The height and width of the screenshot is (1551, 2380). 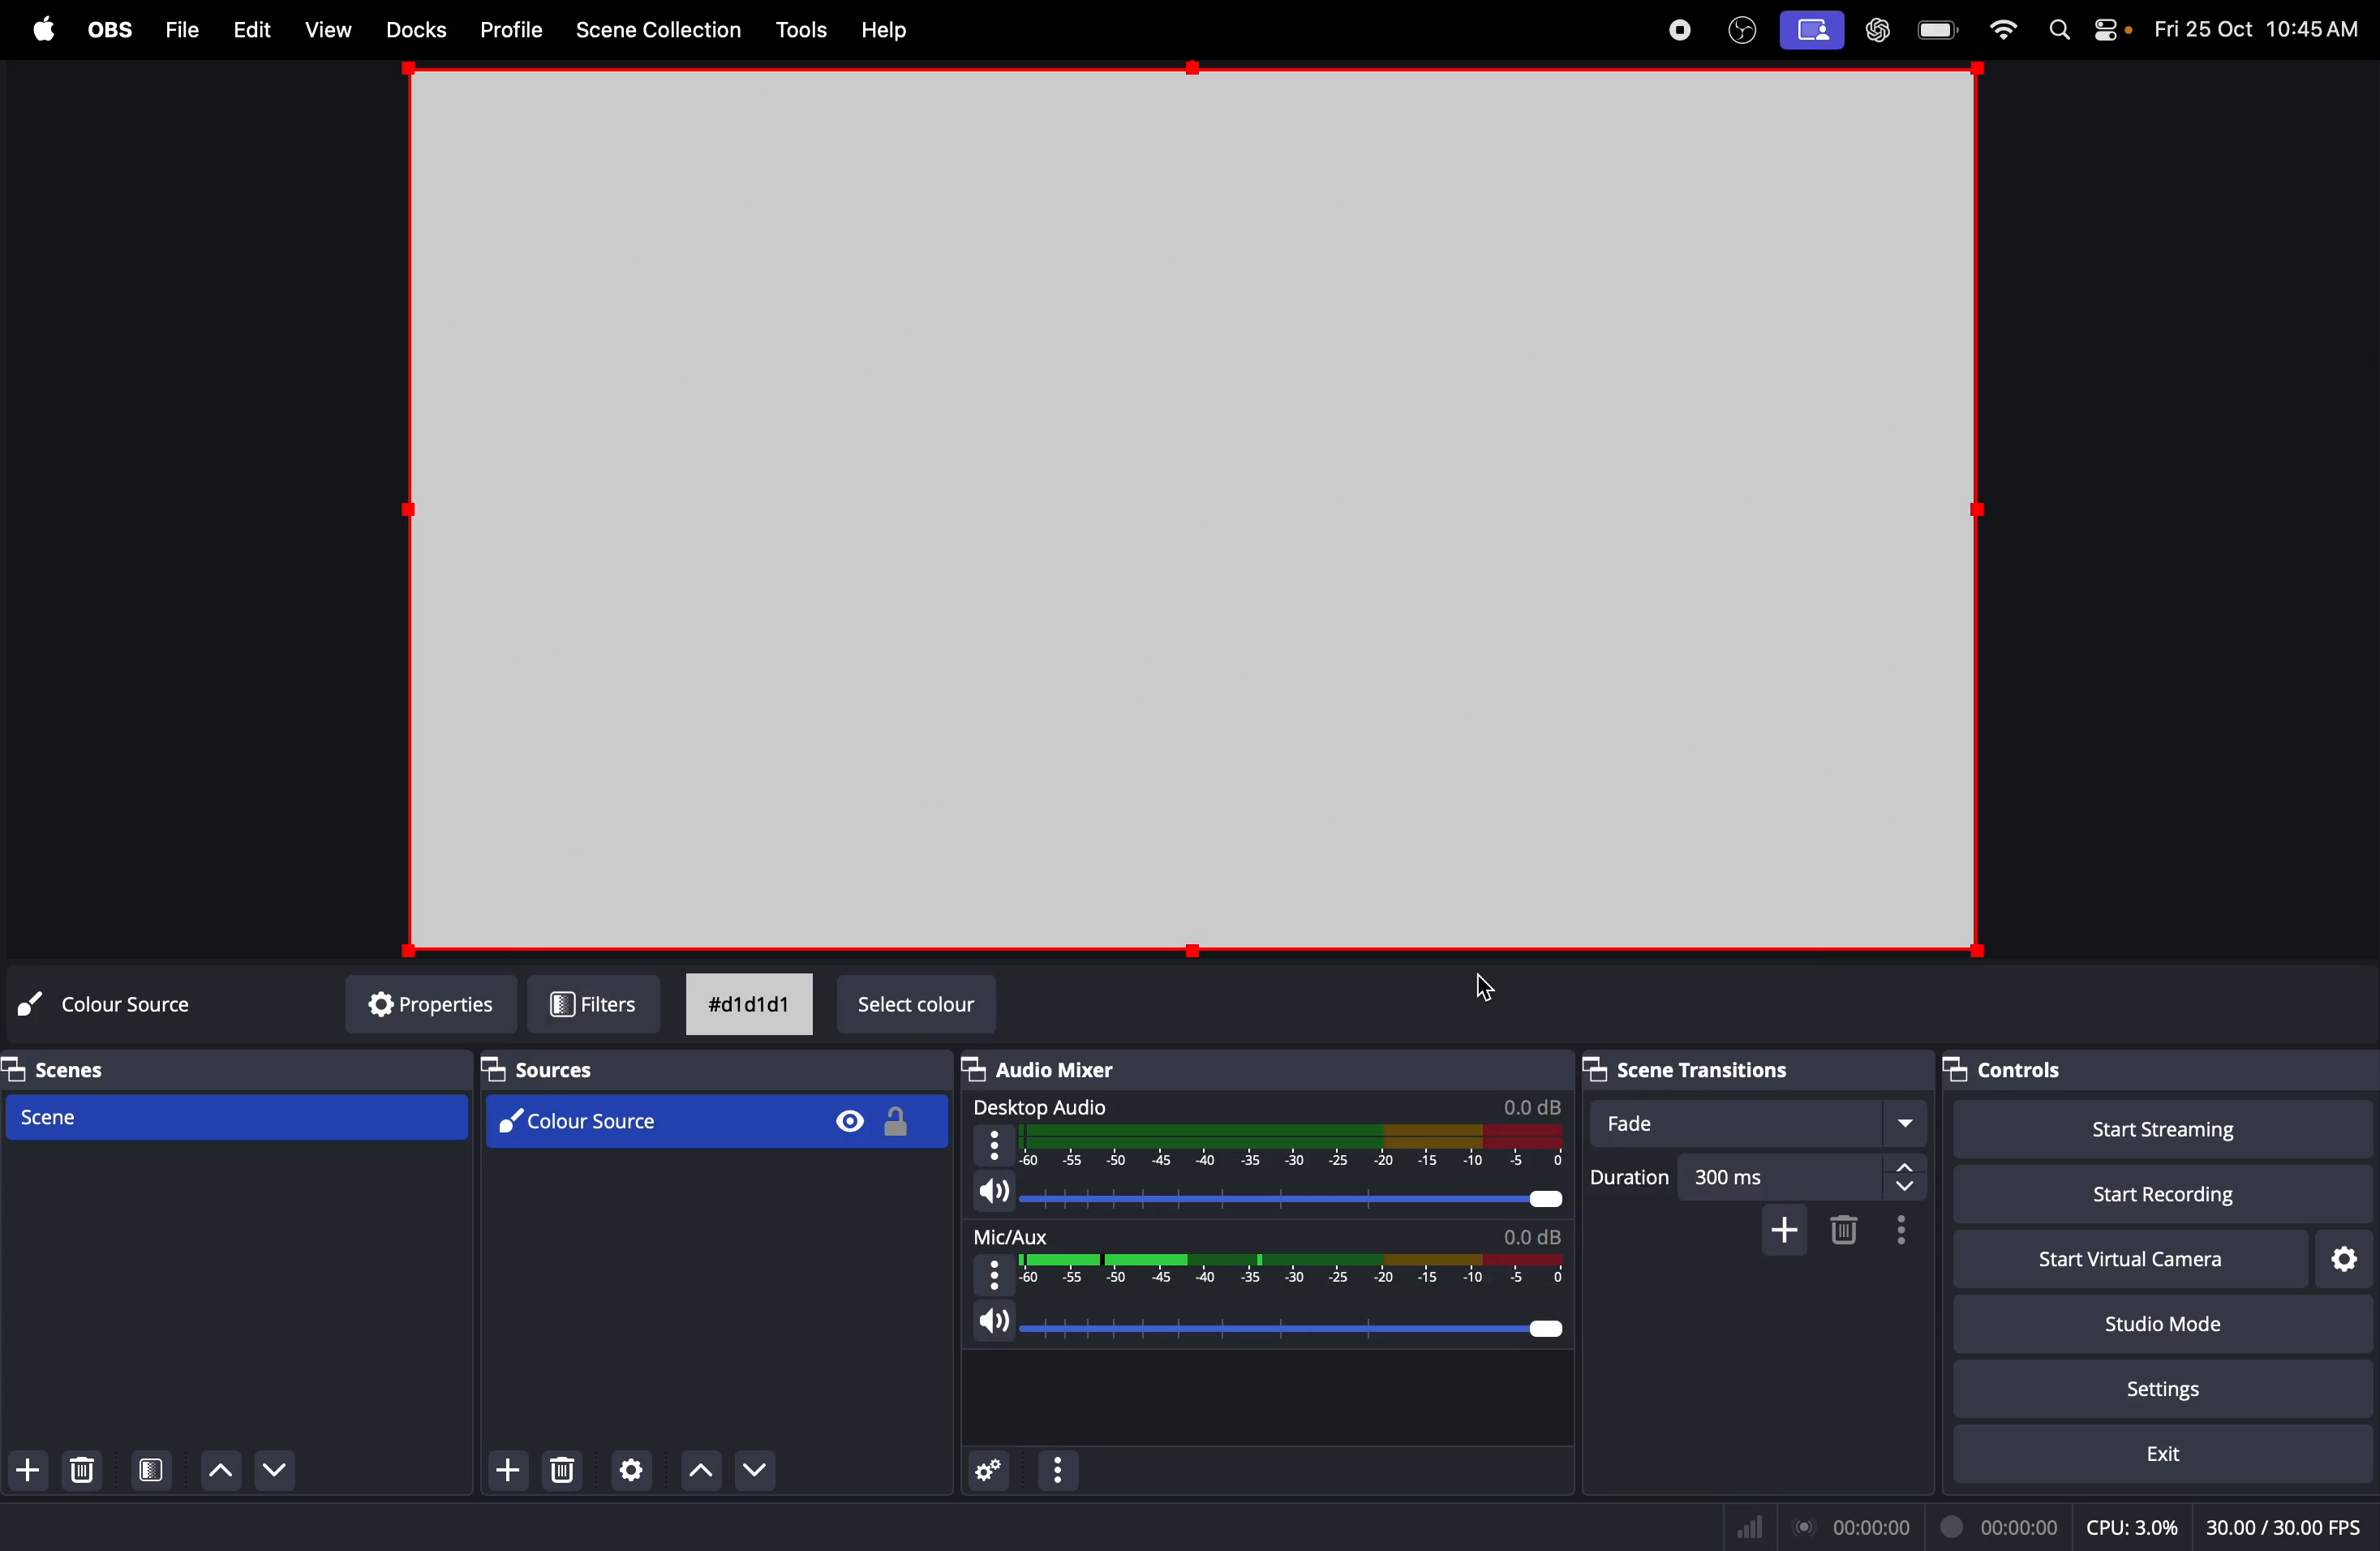 What do you see at coordinates (411, 29) in the screenshot?
I see `Docks` at bounding box center [411, 29].